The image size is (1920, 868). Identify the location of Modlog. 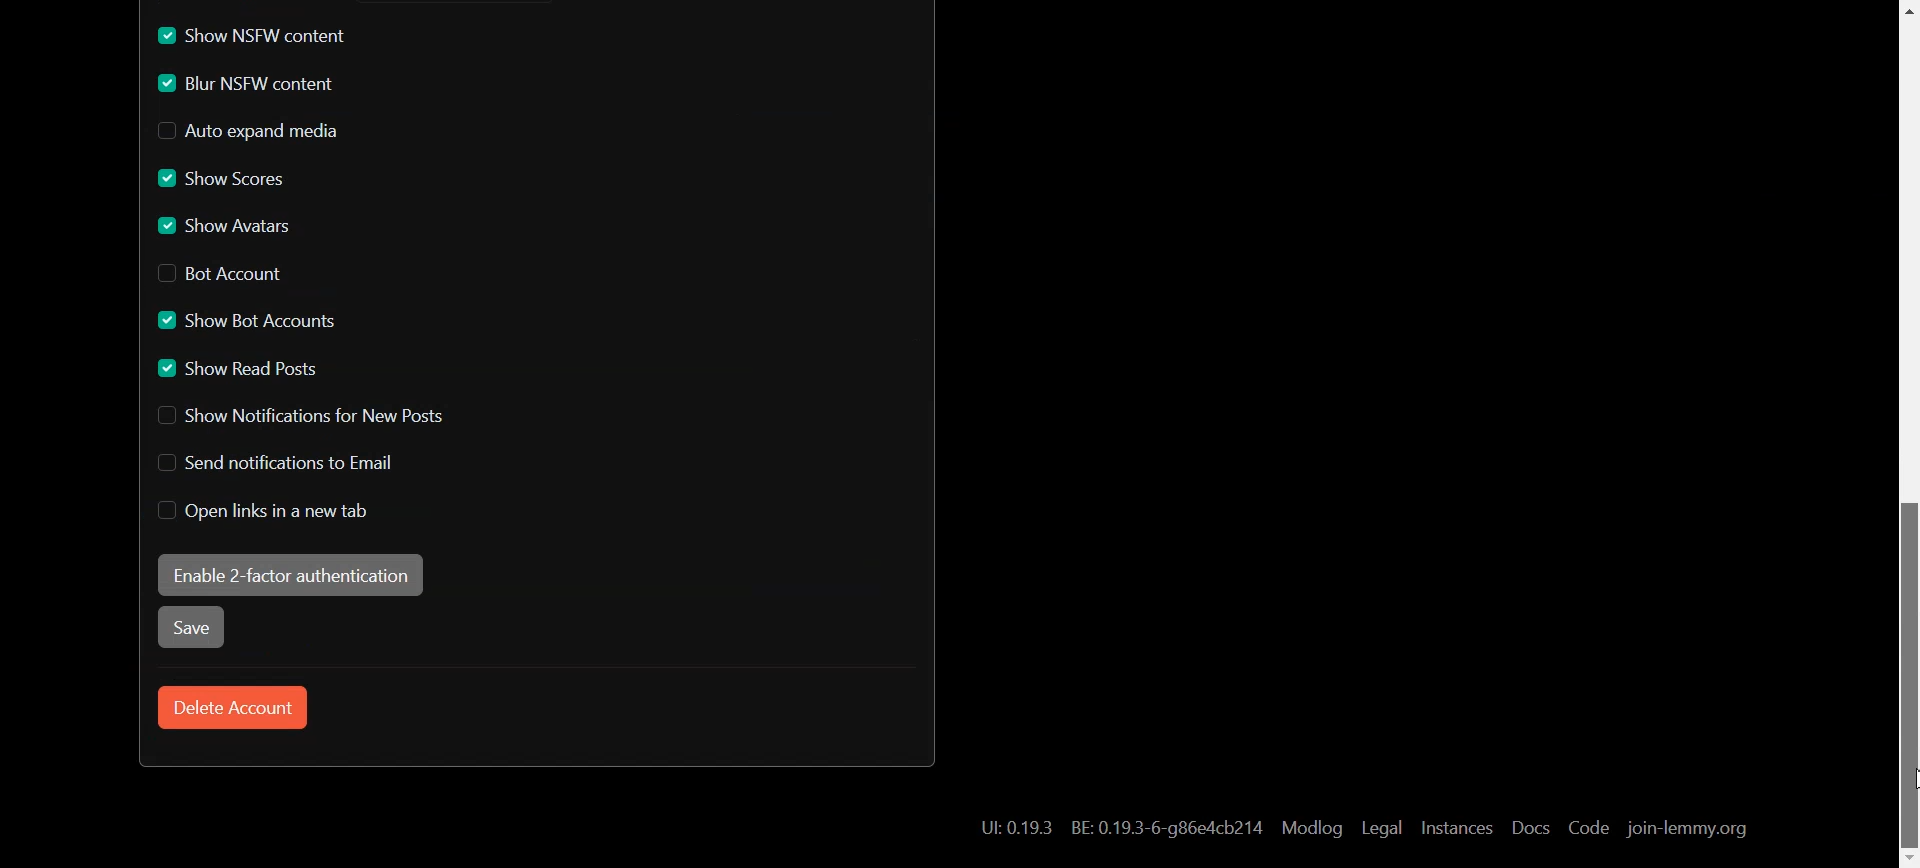
(1311, 827).